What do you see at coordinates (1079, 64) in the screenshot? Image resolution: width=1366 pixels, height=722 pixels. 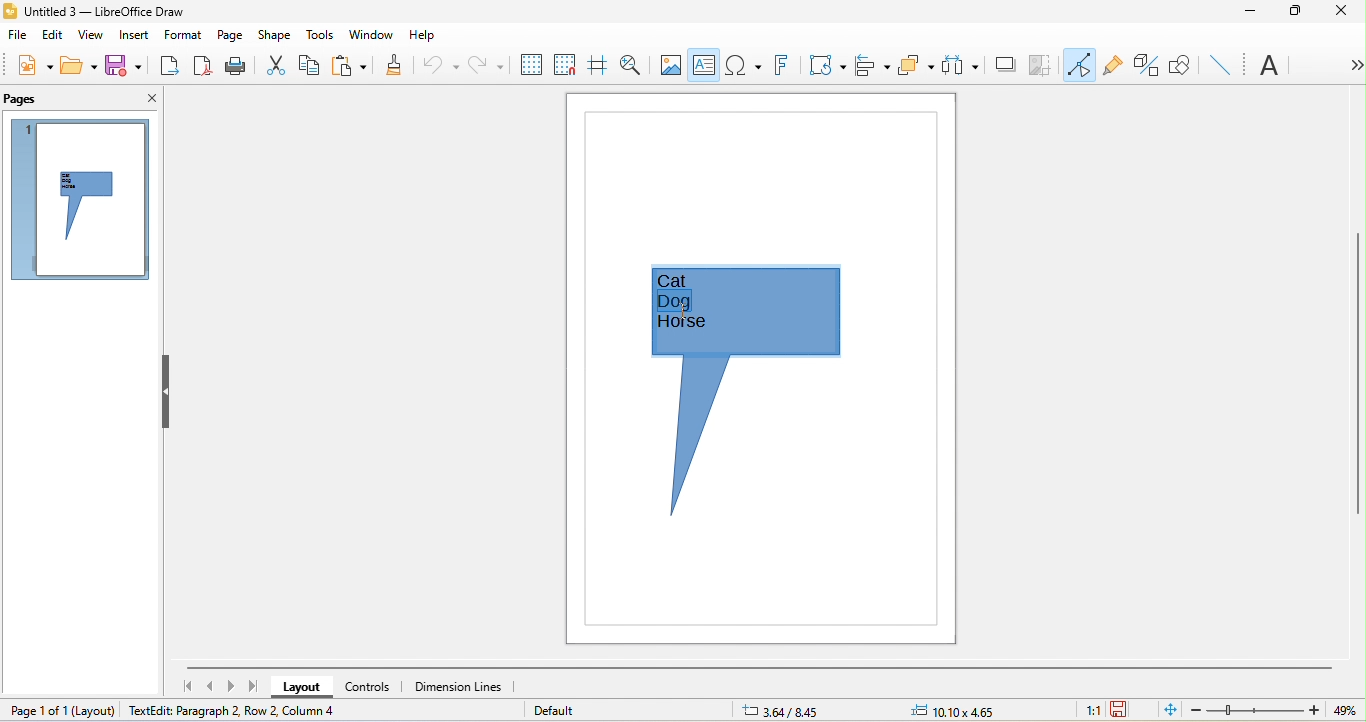 I see `toggle point edit mode` at bounding box center [1079, 64].